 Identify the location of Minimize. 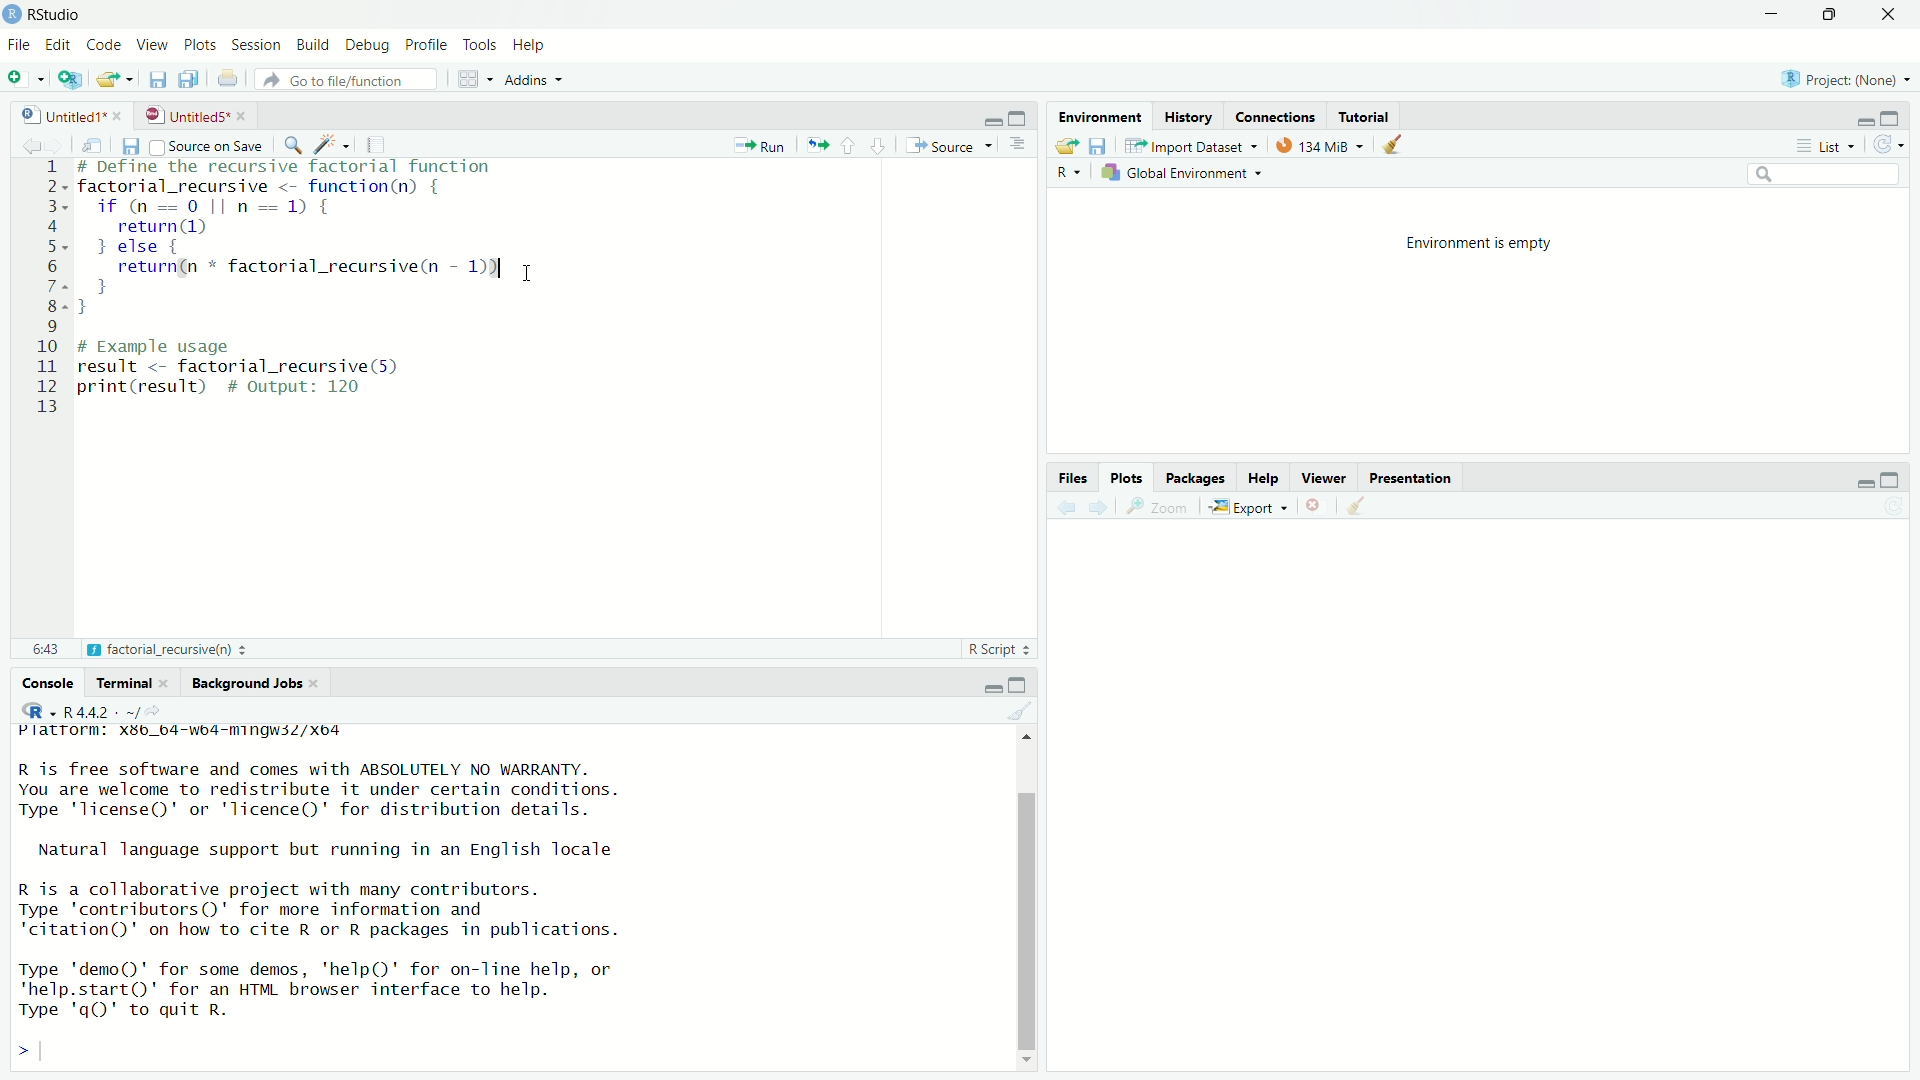
(1863, 121).